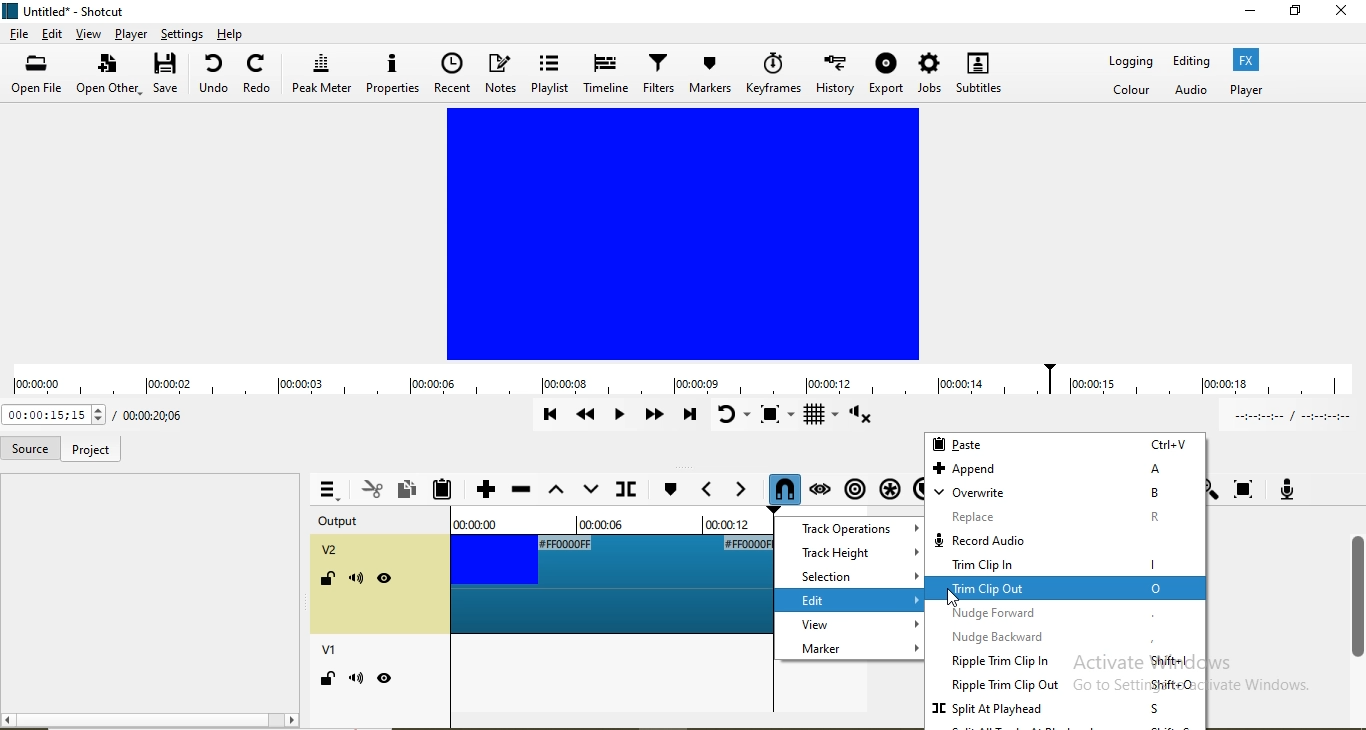 The width and height of the screenshot is (1366, 730). I want to click on Next marker, so click(736, 490).